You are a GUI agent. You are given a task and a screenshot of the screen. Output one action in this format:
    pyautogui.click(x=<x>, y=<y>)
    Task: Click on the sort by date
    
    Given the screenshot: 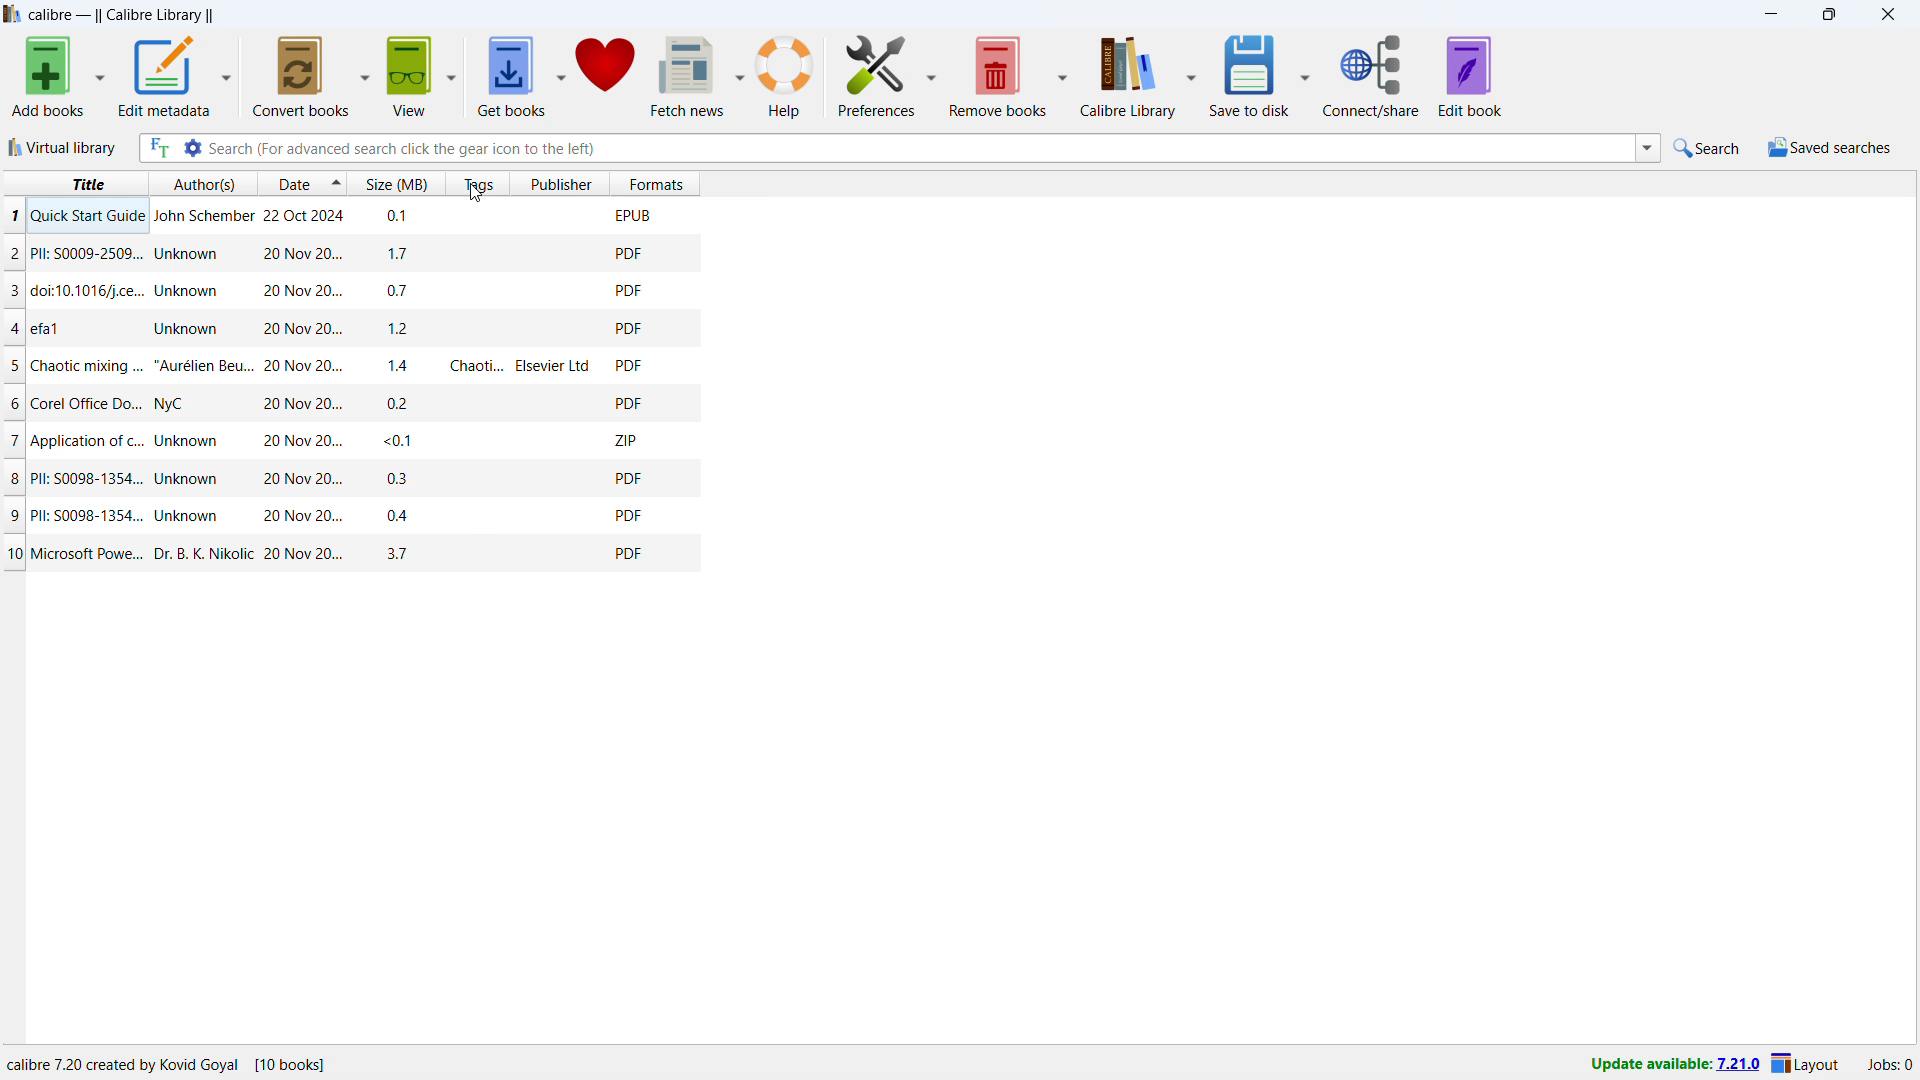 What is the action you would take?
    pyautogui.click(x=292, y=183)
    